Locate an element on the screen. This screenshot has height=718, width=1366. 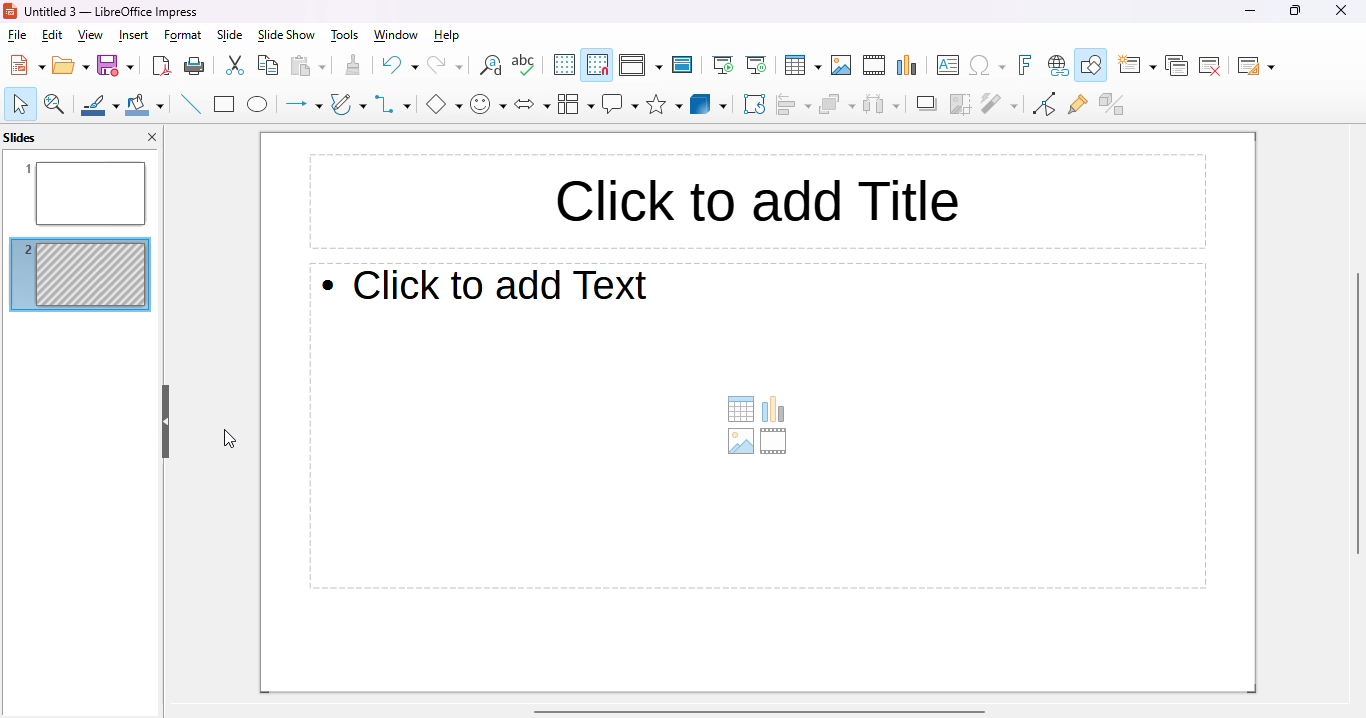
check spelling is located at coordinates (524, 64).